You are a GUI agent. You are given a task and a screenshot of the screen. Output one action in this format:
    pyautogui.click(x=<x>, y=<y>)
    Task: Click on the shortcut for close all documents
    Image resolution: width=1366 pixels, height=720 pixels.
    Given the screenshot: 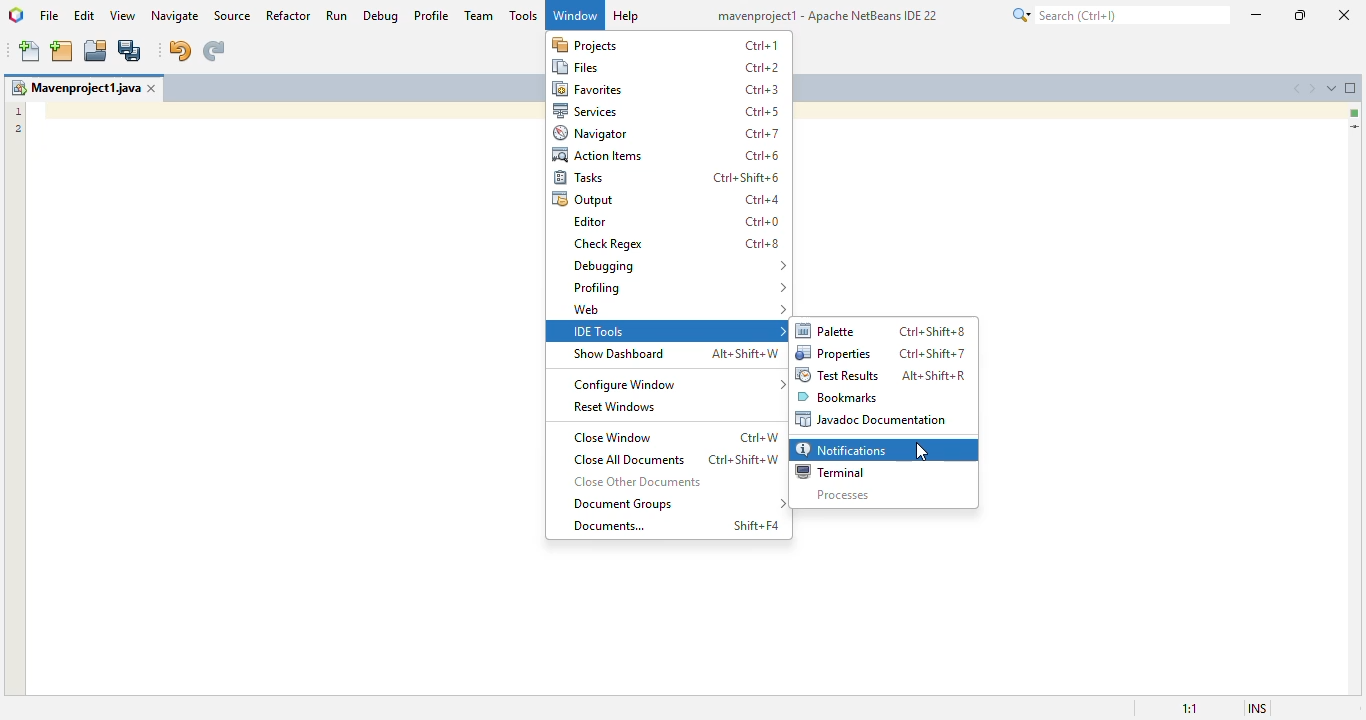 What is the action you would take?
    pyautogui.click(x=743, y=459)
    